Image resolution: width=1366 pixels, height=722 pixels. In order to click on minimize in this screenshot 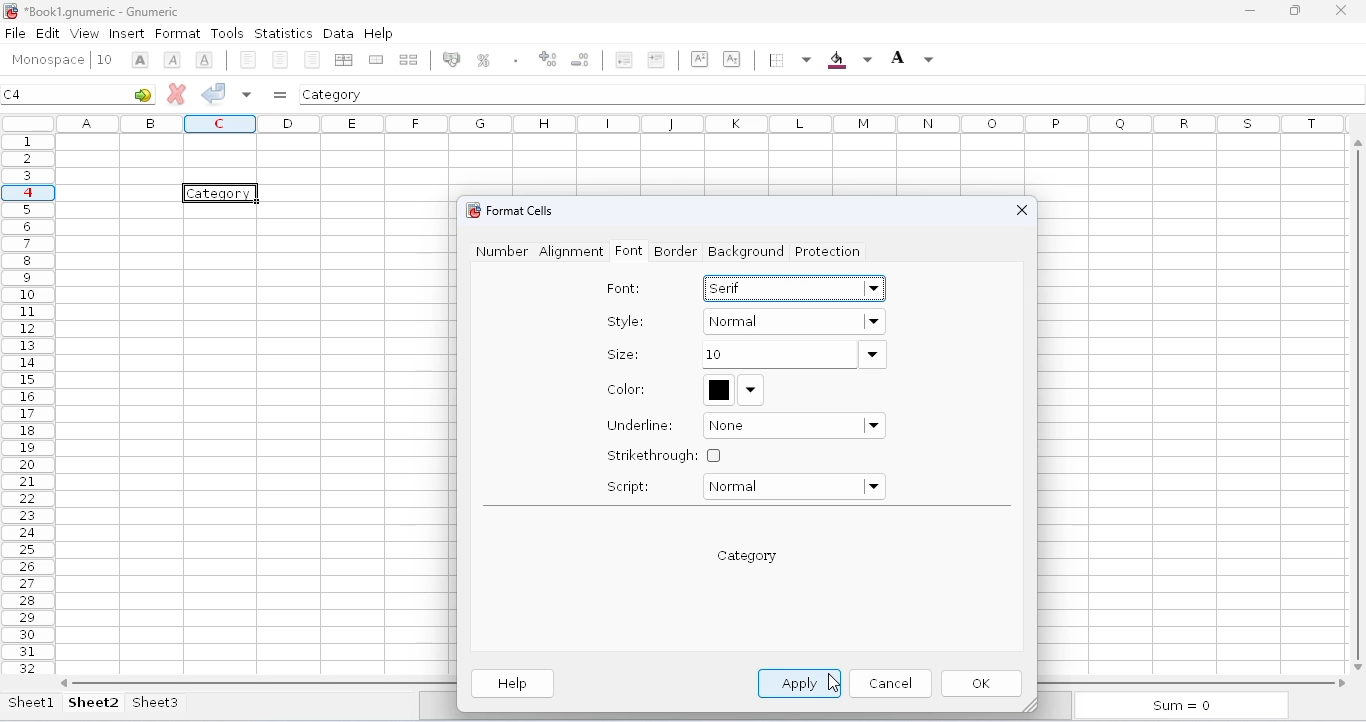, I will do `click(1250, 11)`.